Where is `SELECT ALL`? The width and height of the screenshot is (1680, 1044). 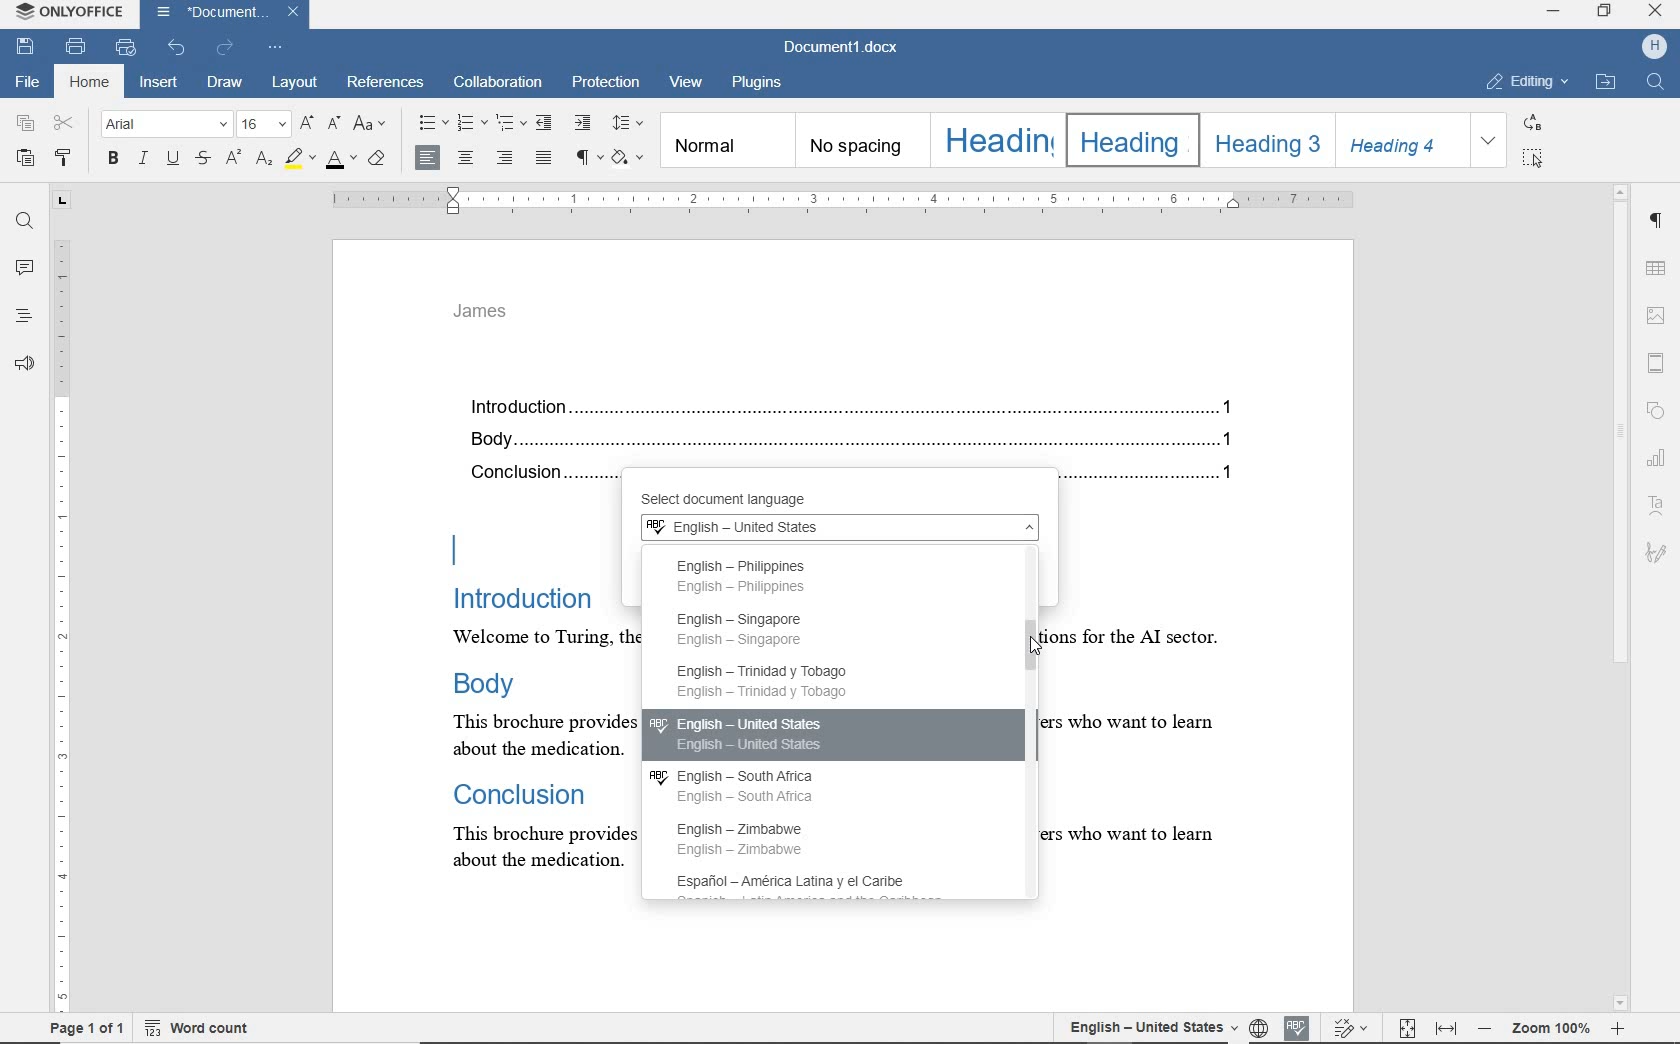
SELECT ALL is located at coordinates (1535, 158).